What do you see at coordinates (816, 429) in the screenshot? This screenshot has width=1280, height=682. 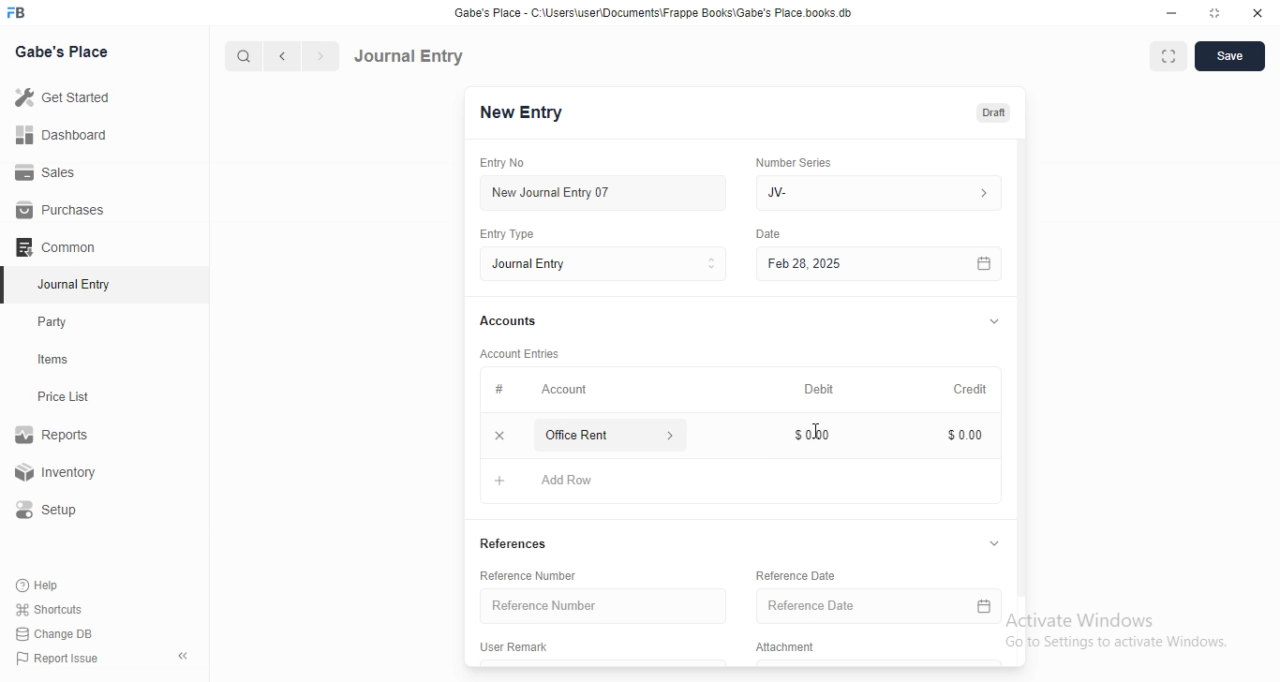 I see `cursor` at bounding box center [816, 429].